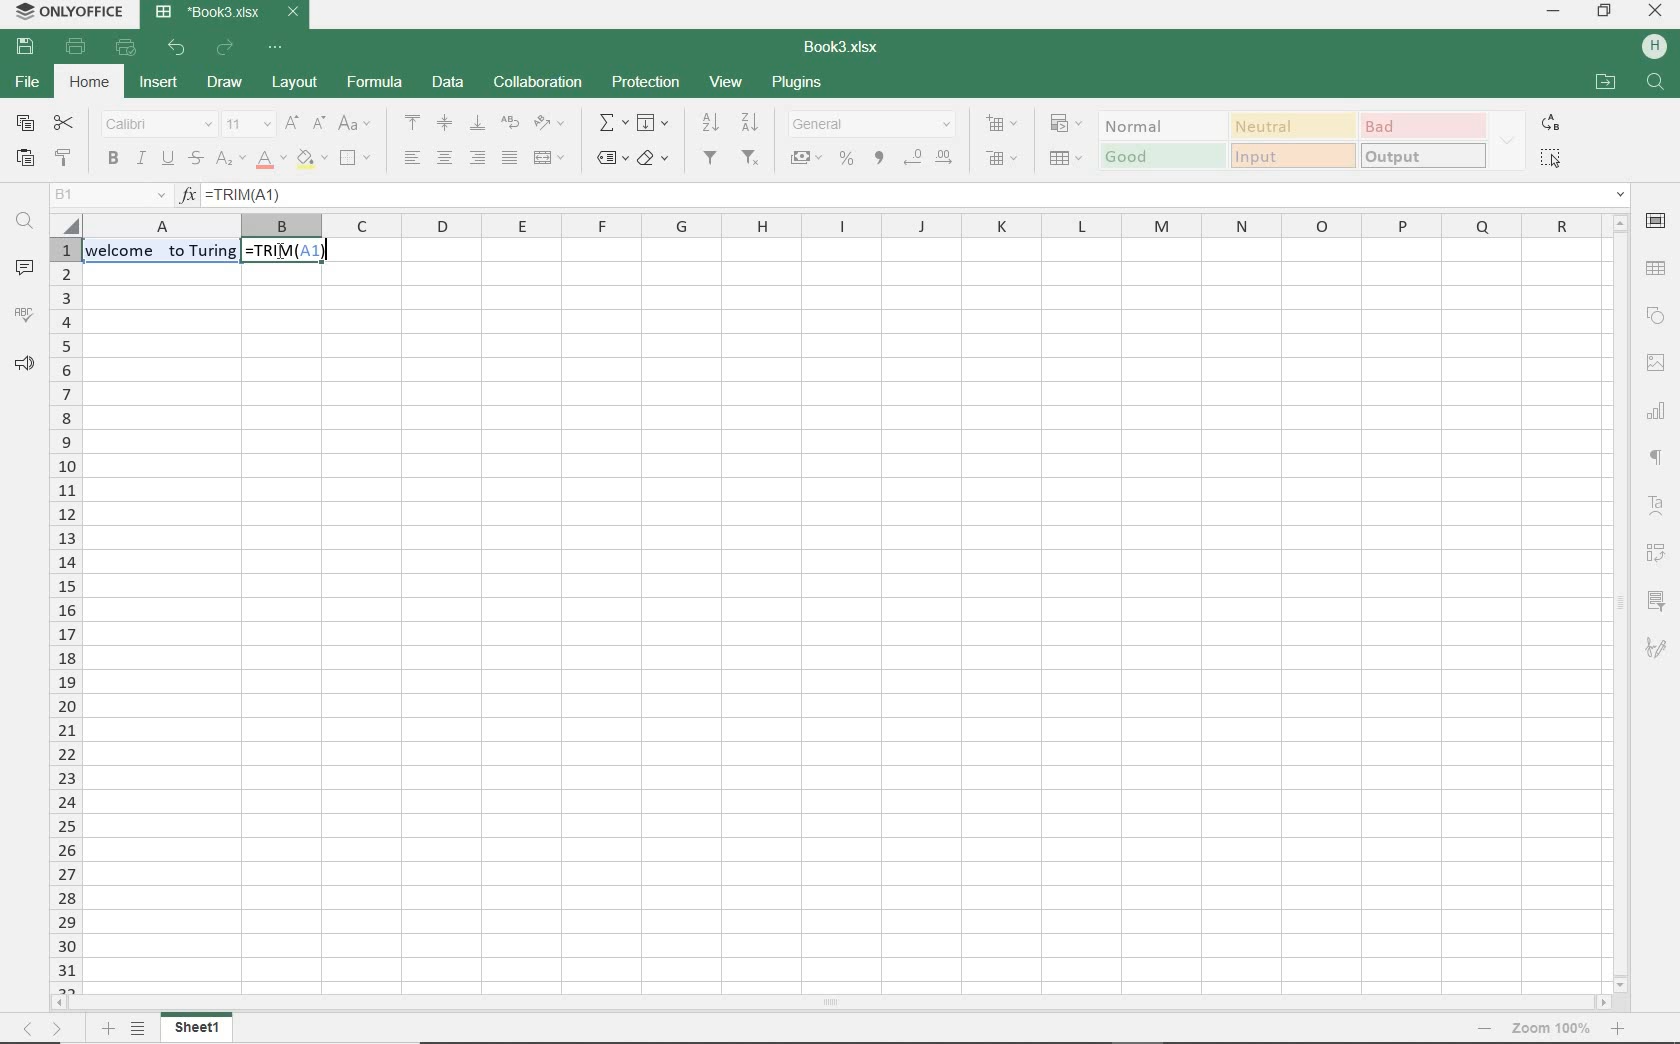 The height and width of the screenshot is (1044, 1680). What do you see at coordinates (1606, 81) in the screenshot?
I see `OPEN FILE LOCATION` at bounding box center [1606, 81].